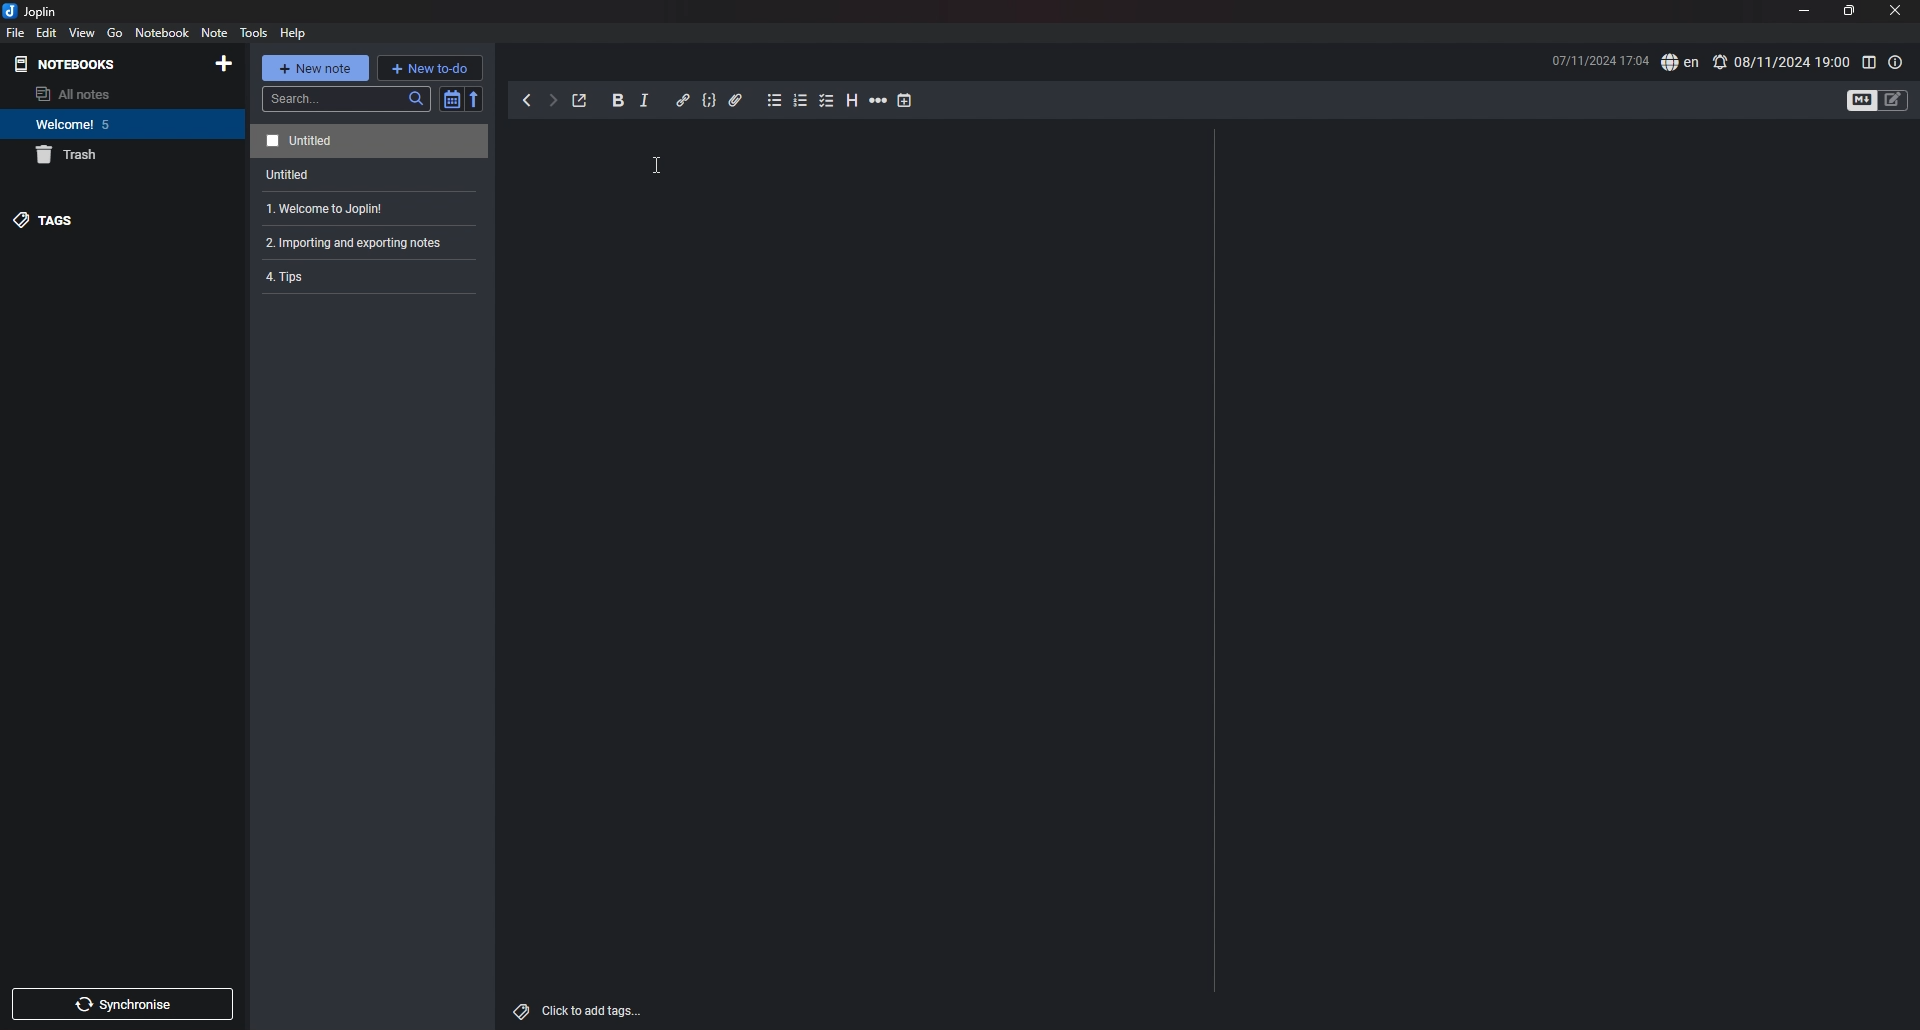 The image size is (1920, 1030). I want to click on forward, so click(553, 101).